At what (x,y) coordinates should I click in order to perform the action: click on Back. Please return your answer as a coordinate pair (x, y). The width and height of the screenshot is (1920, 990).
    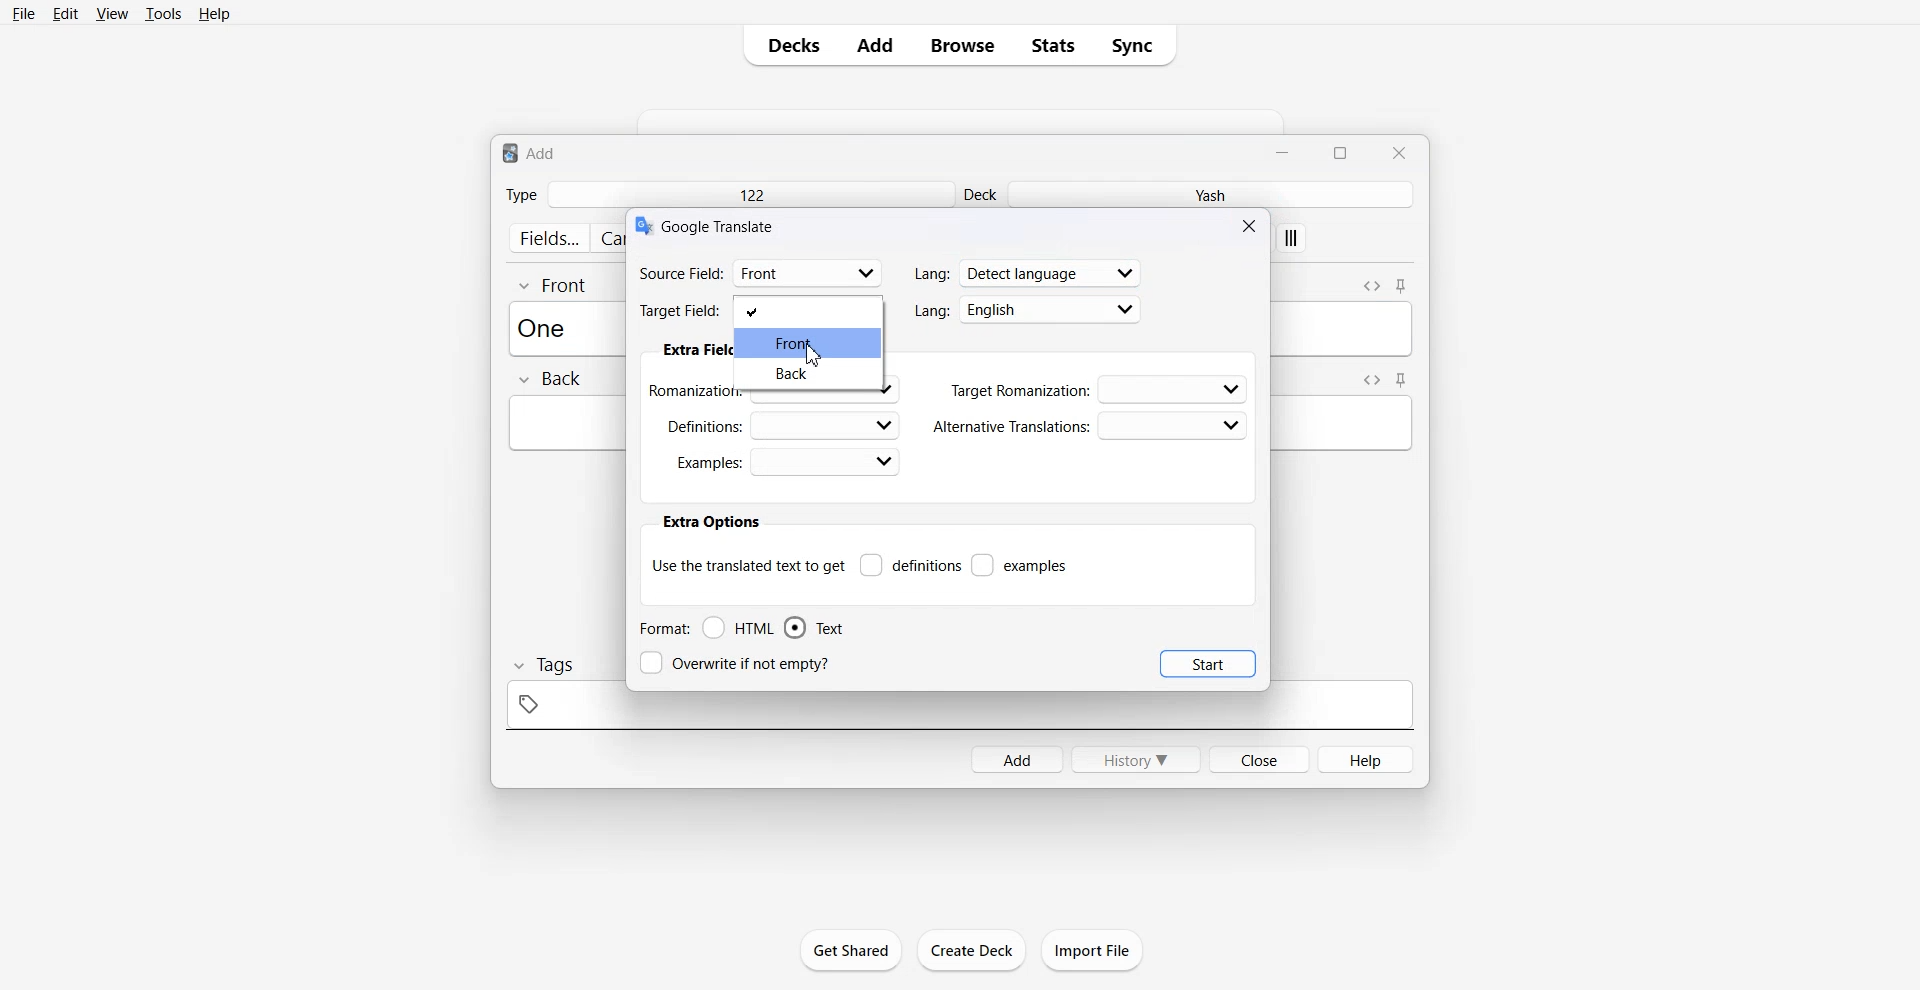
    Looking at the image, I should click on (810, 375).